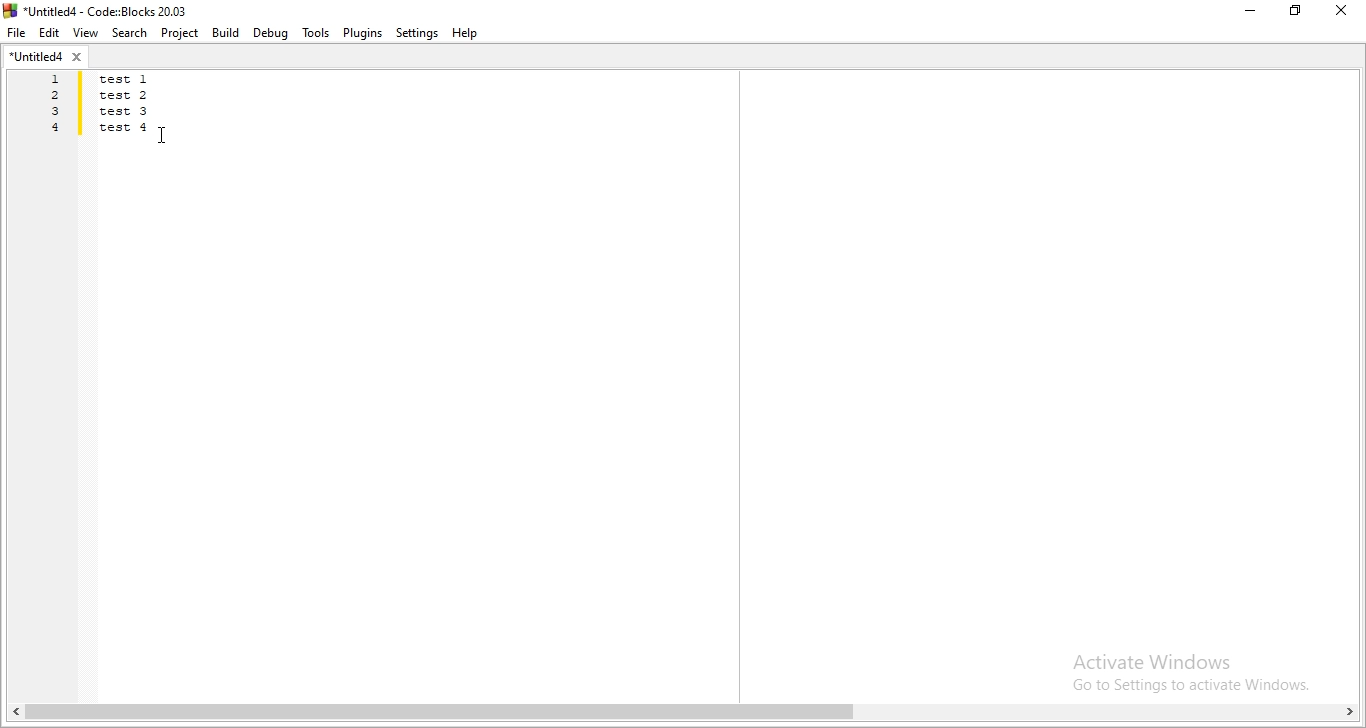 This screenshot has width=1366, height=728. What do you see at coordinates (17, 34) in the screenshot?
I see `File` at bounding box center [17, 34].